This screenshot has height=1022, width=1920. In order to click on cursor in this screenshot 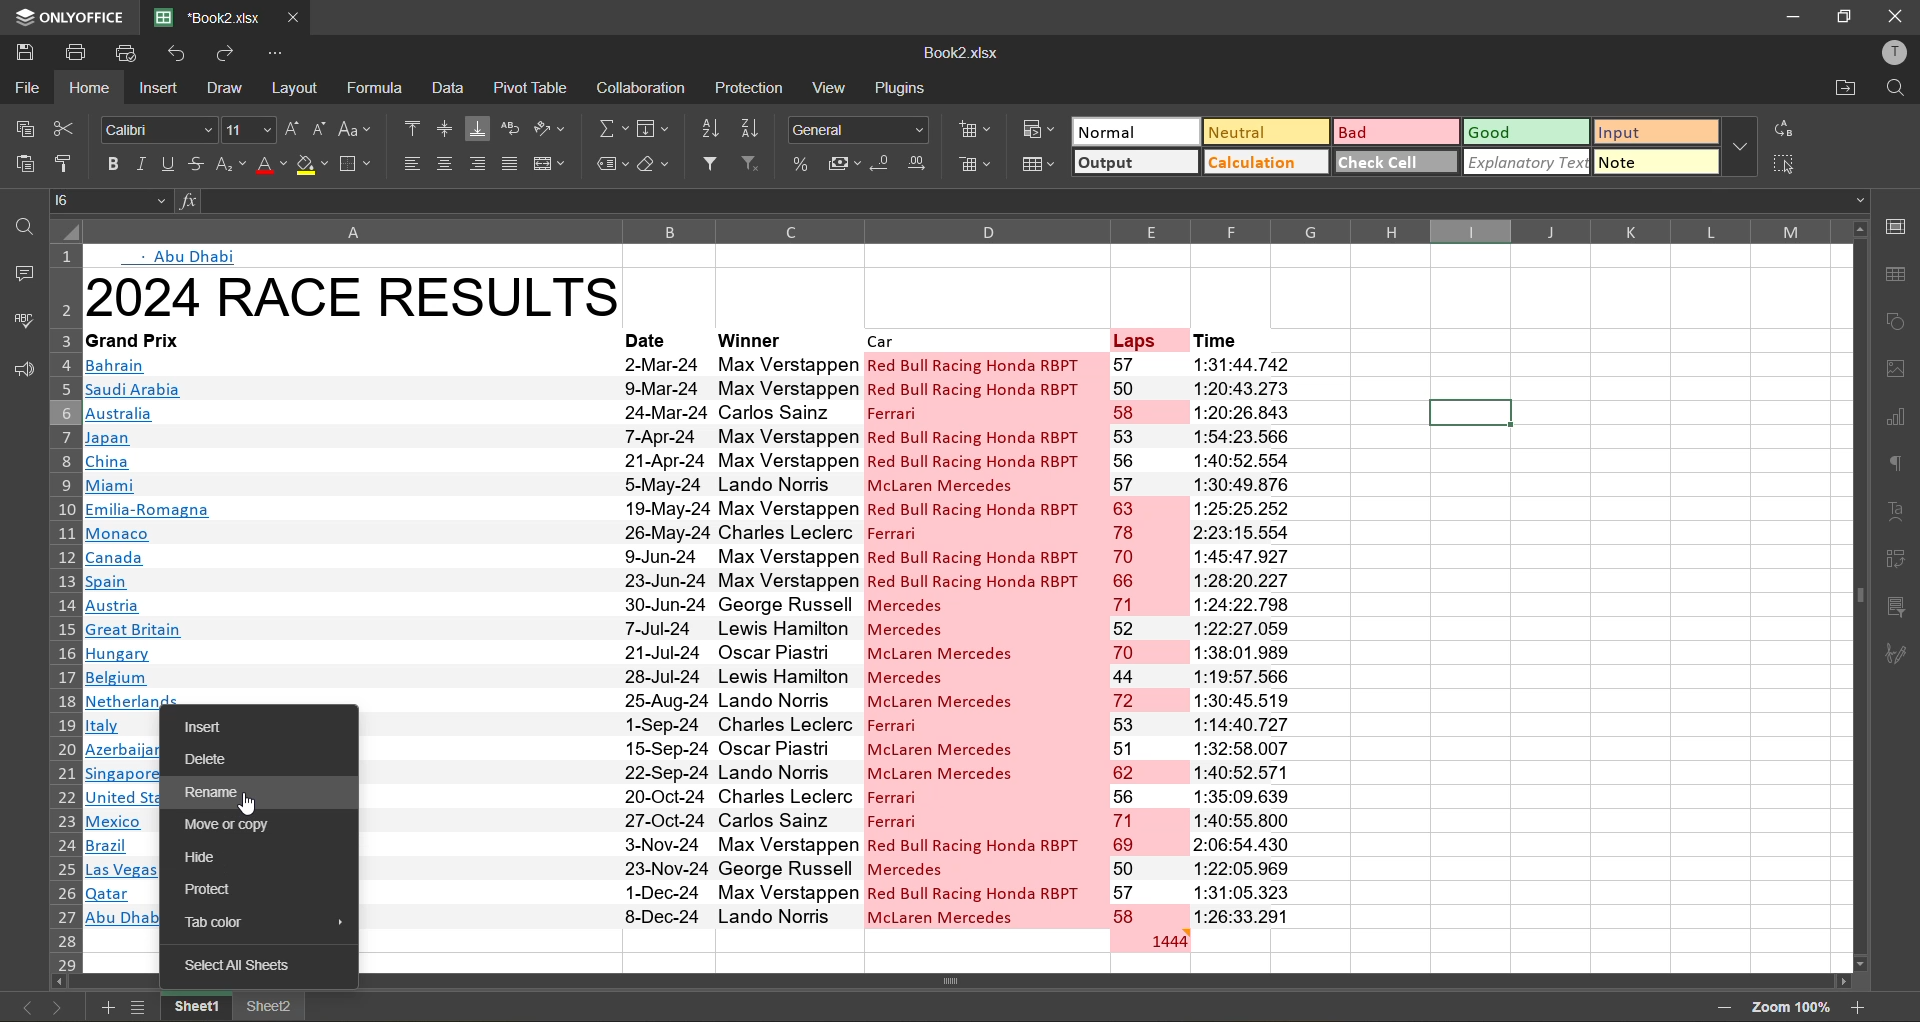, I will do `click(248, 807)`.